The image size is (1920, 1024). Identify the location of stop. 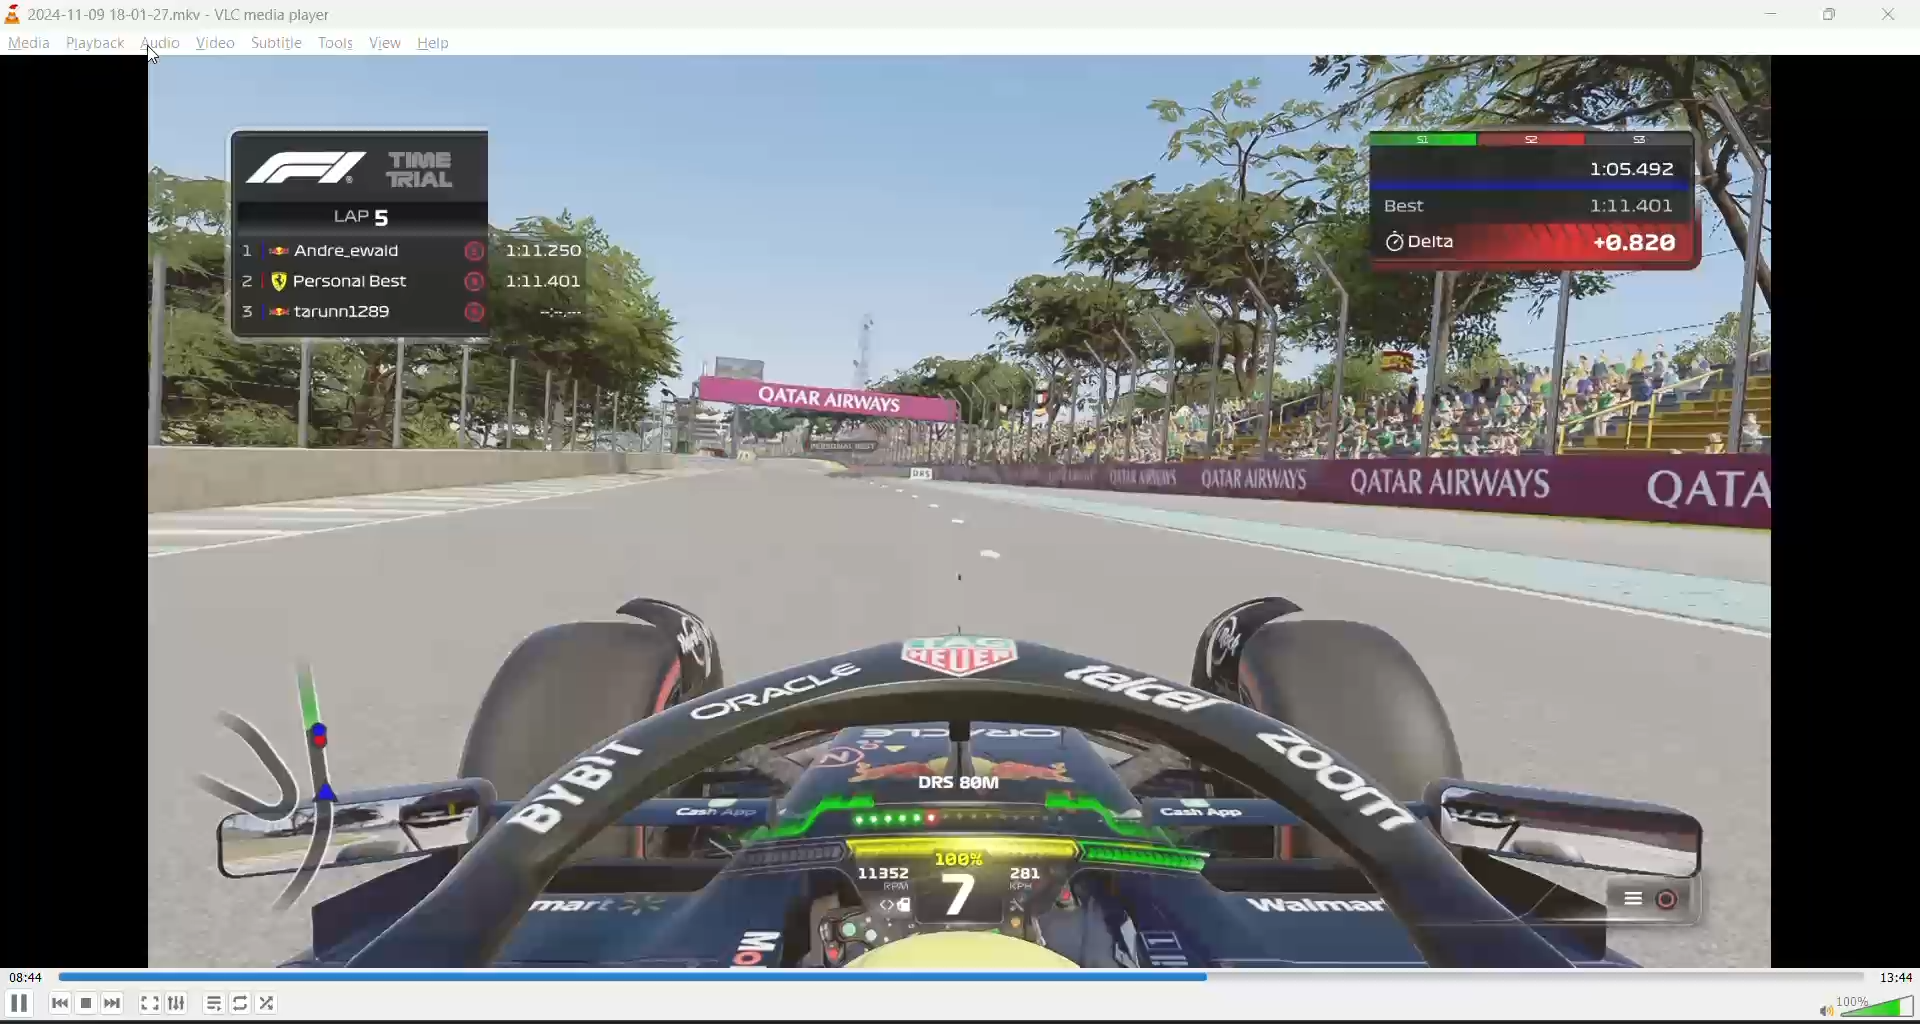
(85, 1003).